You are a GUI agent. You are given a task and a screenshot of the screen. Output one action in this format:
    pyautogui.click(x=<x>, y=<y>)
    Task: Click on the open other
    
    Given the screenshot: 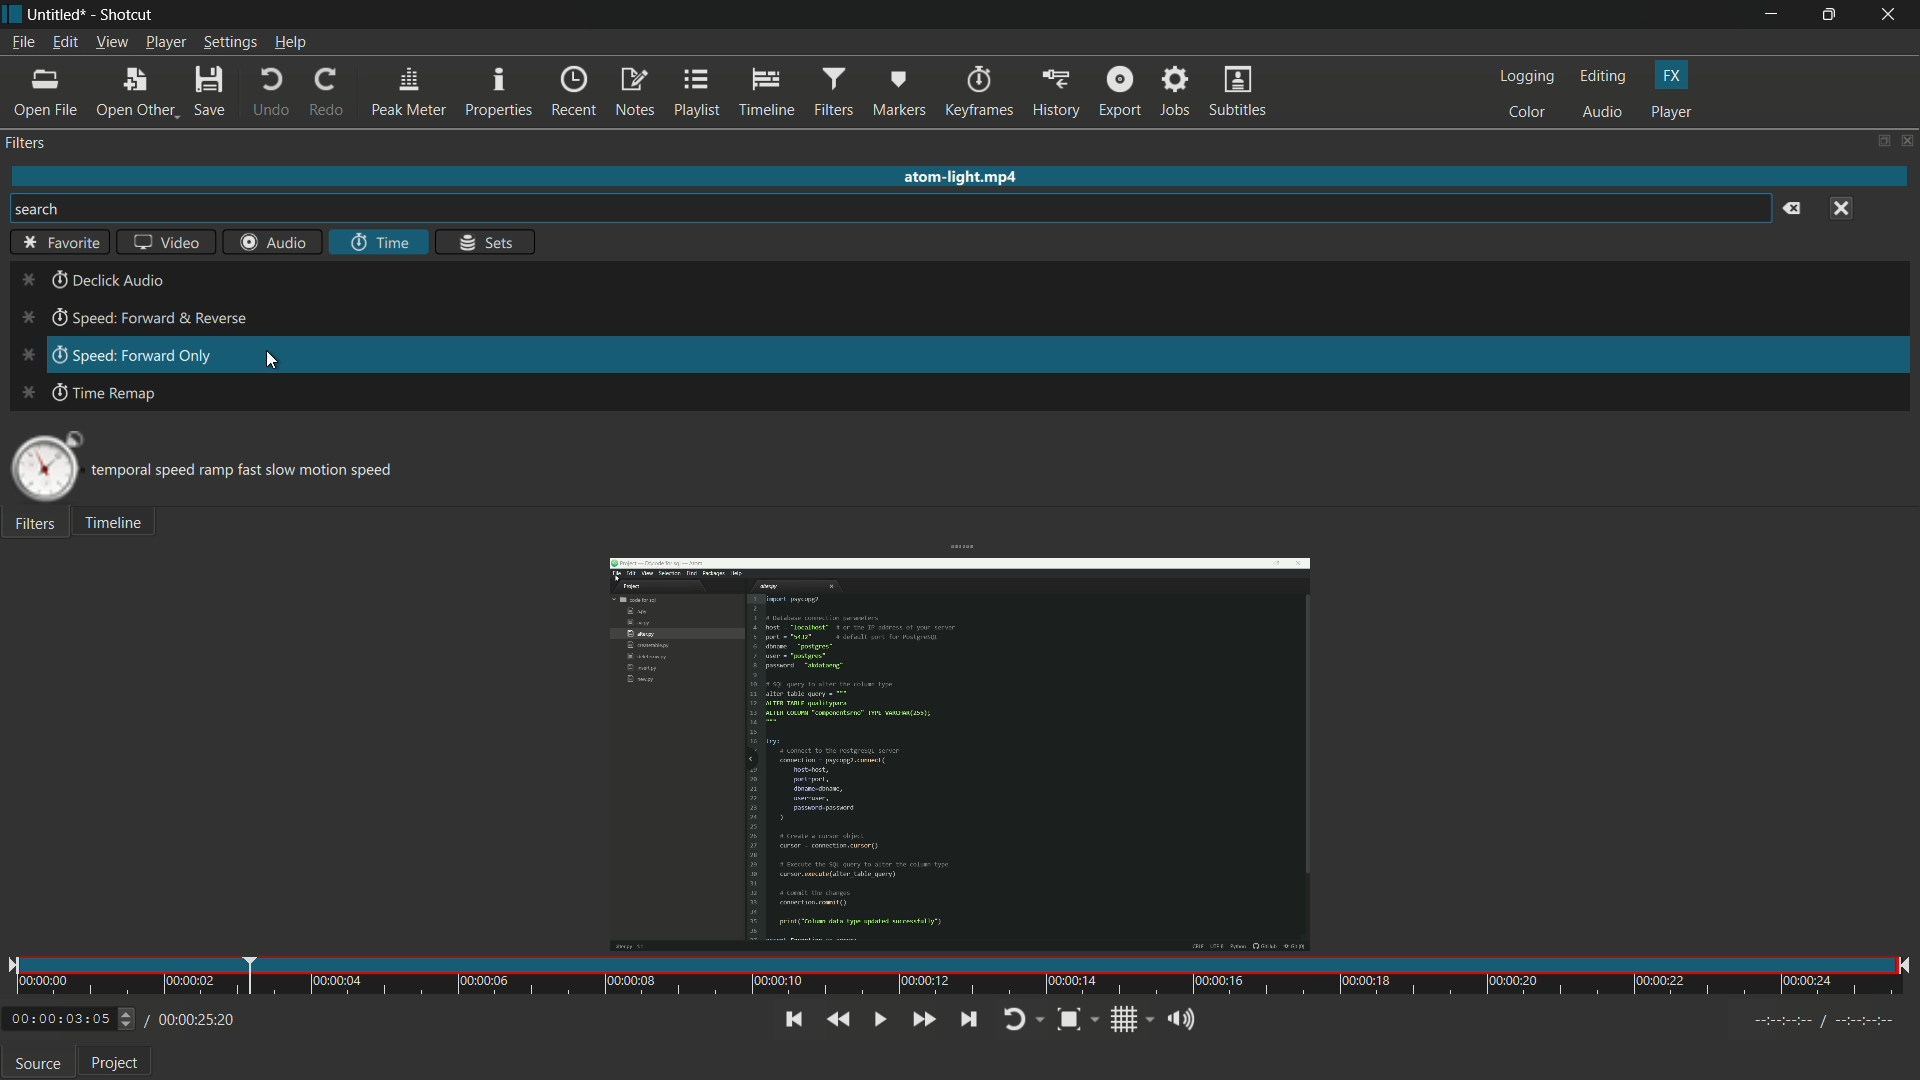 What is the action you would take?
    pyautogui.click(x=134, y=93)
    